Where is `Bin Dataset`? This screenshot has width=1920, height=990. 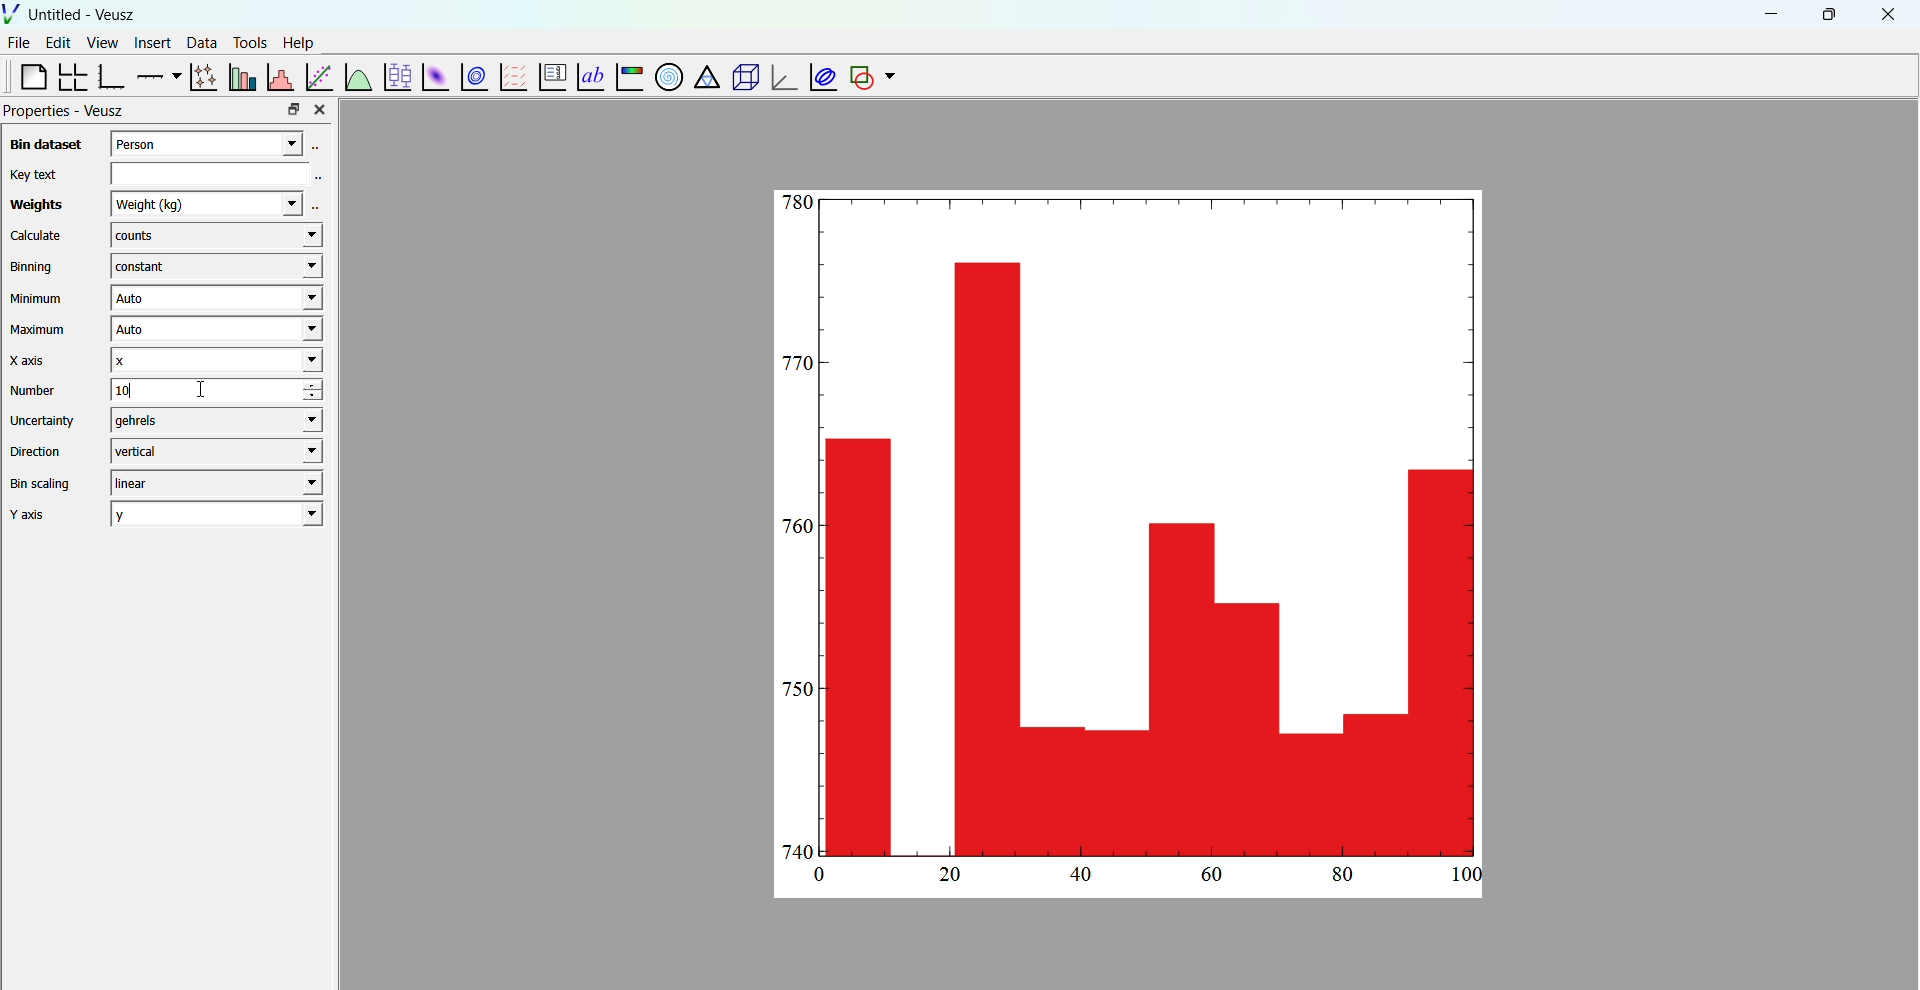 Bin Dataset is located at coordinates (43, 144).